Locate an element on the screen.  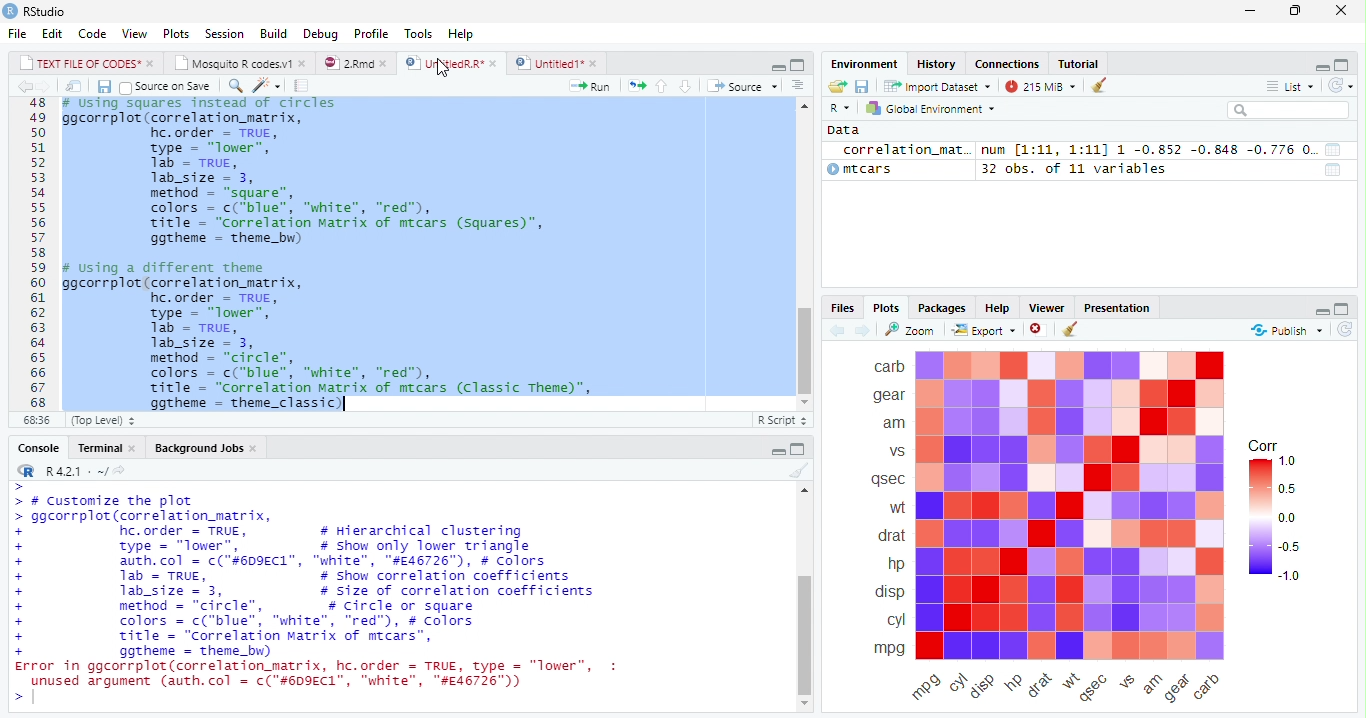
mtcars is located at coordinates (879, 171).